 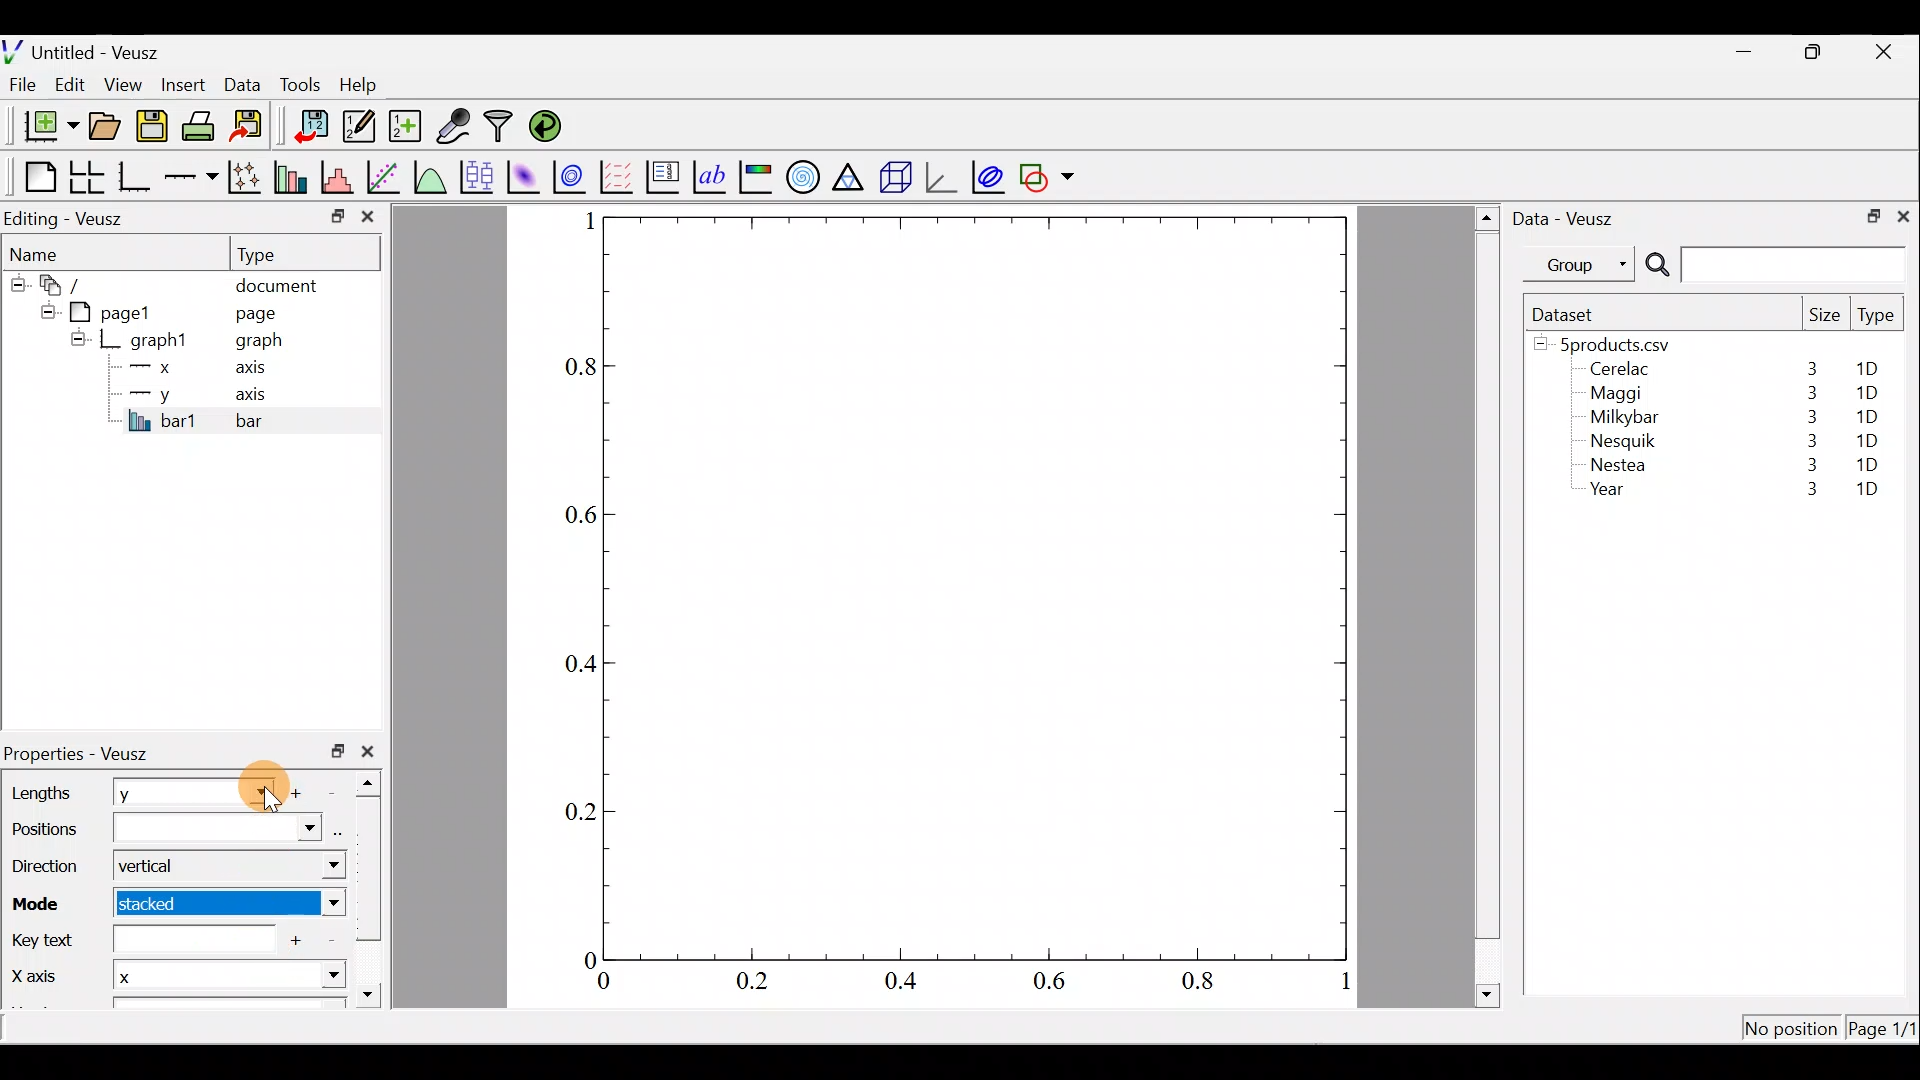 What do you see at coordinates (977, 586) in the screenshot?
I see `graph plot area` at bounding box center [977, 586].